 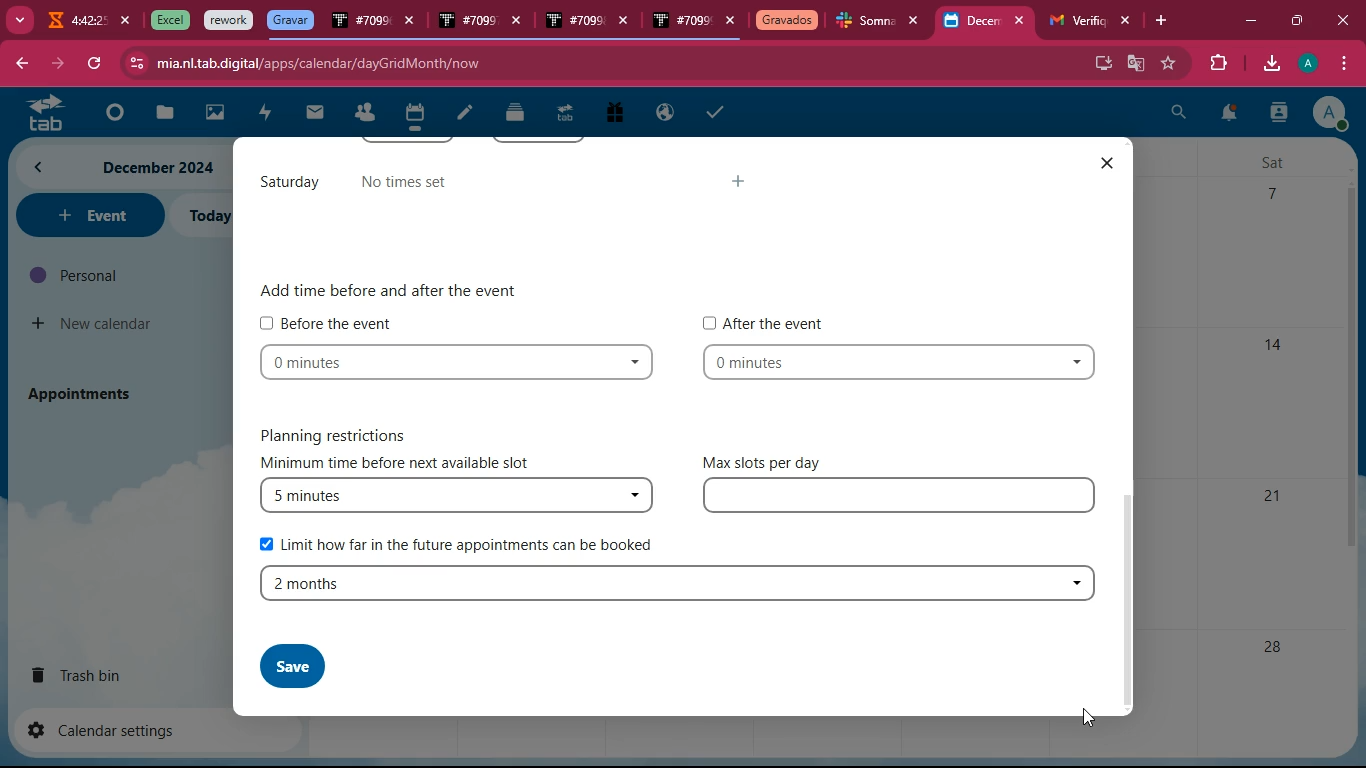 I want to click on profile, so click(x=1329, y=112).